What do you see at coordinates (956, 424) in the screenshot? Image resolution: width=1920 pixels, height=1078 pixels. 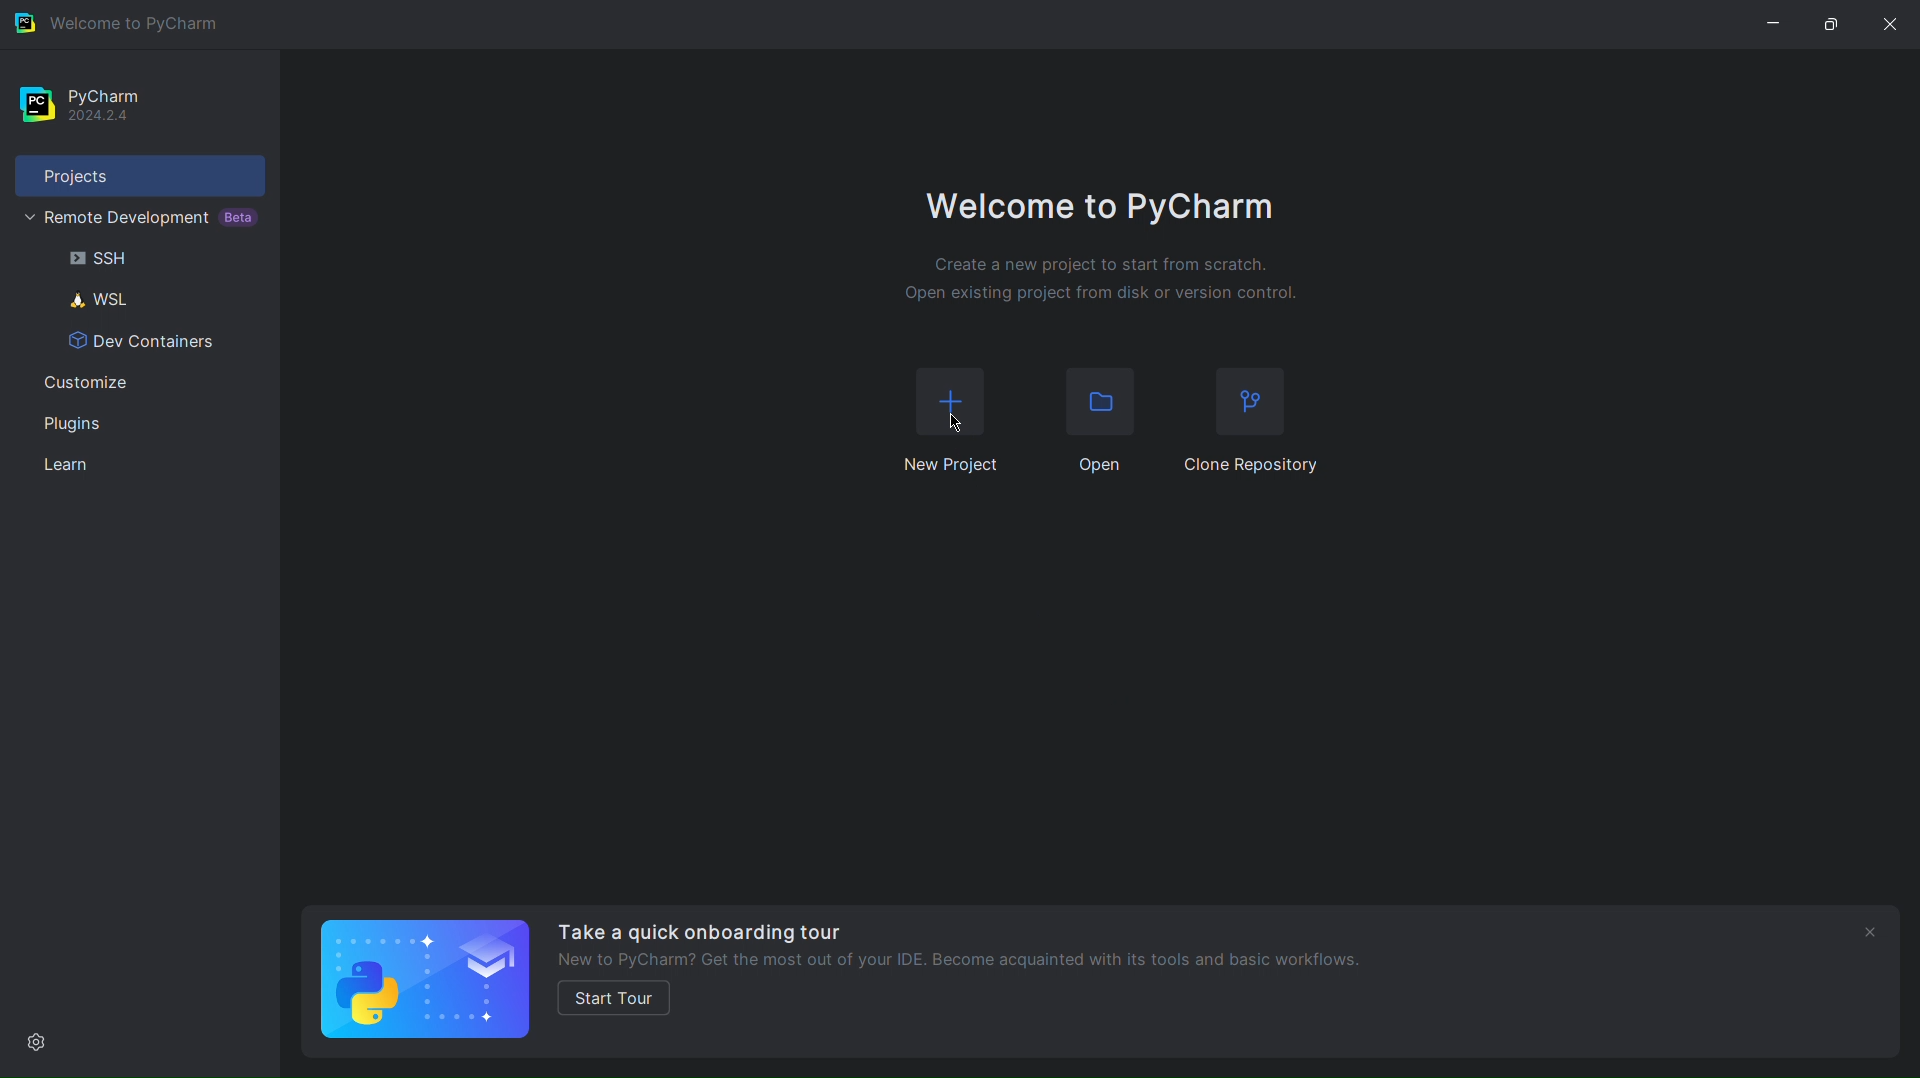 I see `Cursor` at bounding box center [956, 424].